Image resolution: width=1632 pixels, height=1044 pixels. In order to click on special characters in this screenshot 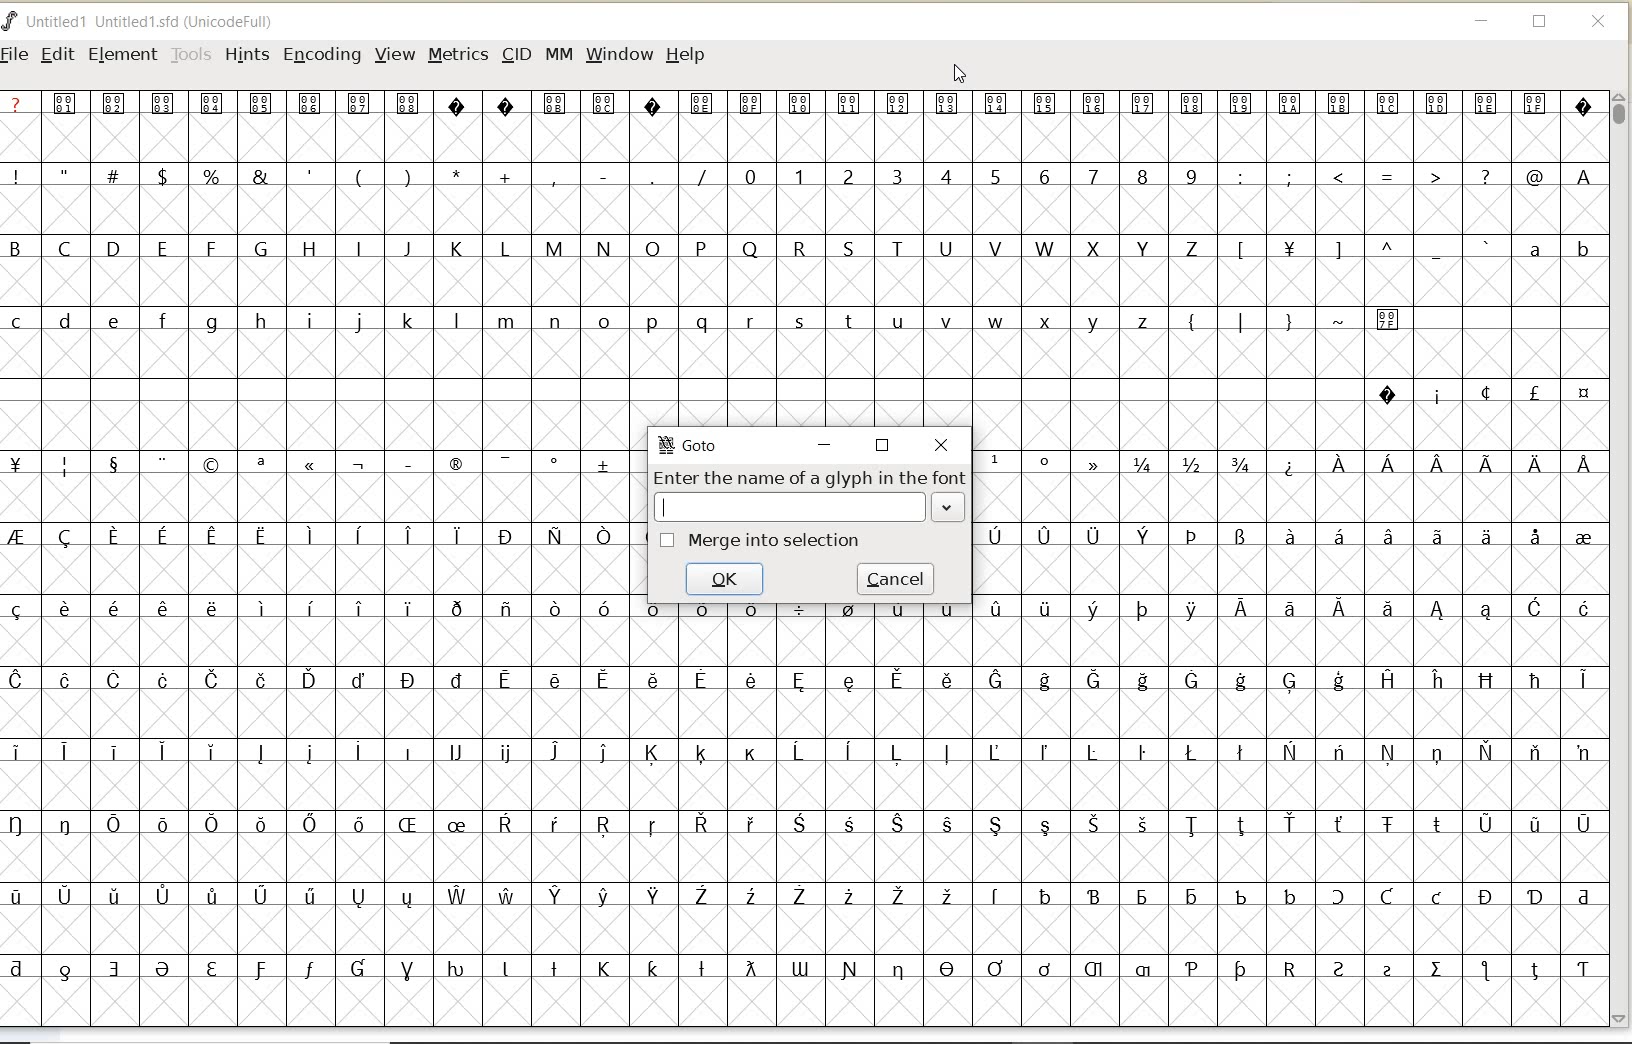, I will do `click(801, 113)`.